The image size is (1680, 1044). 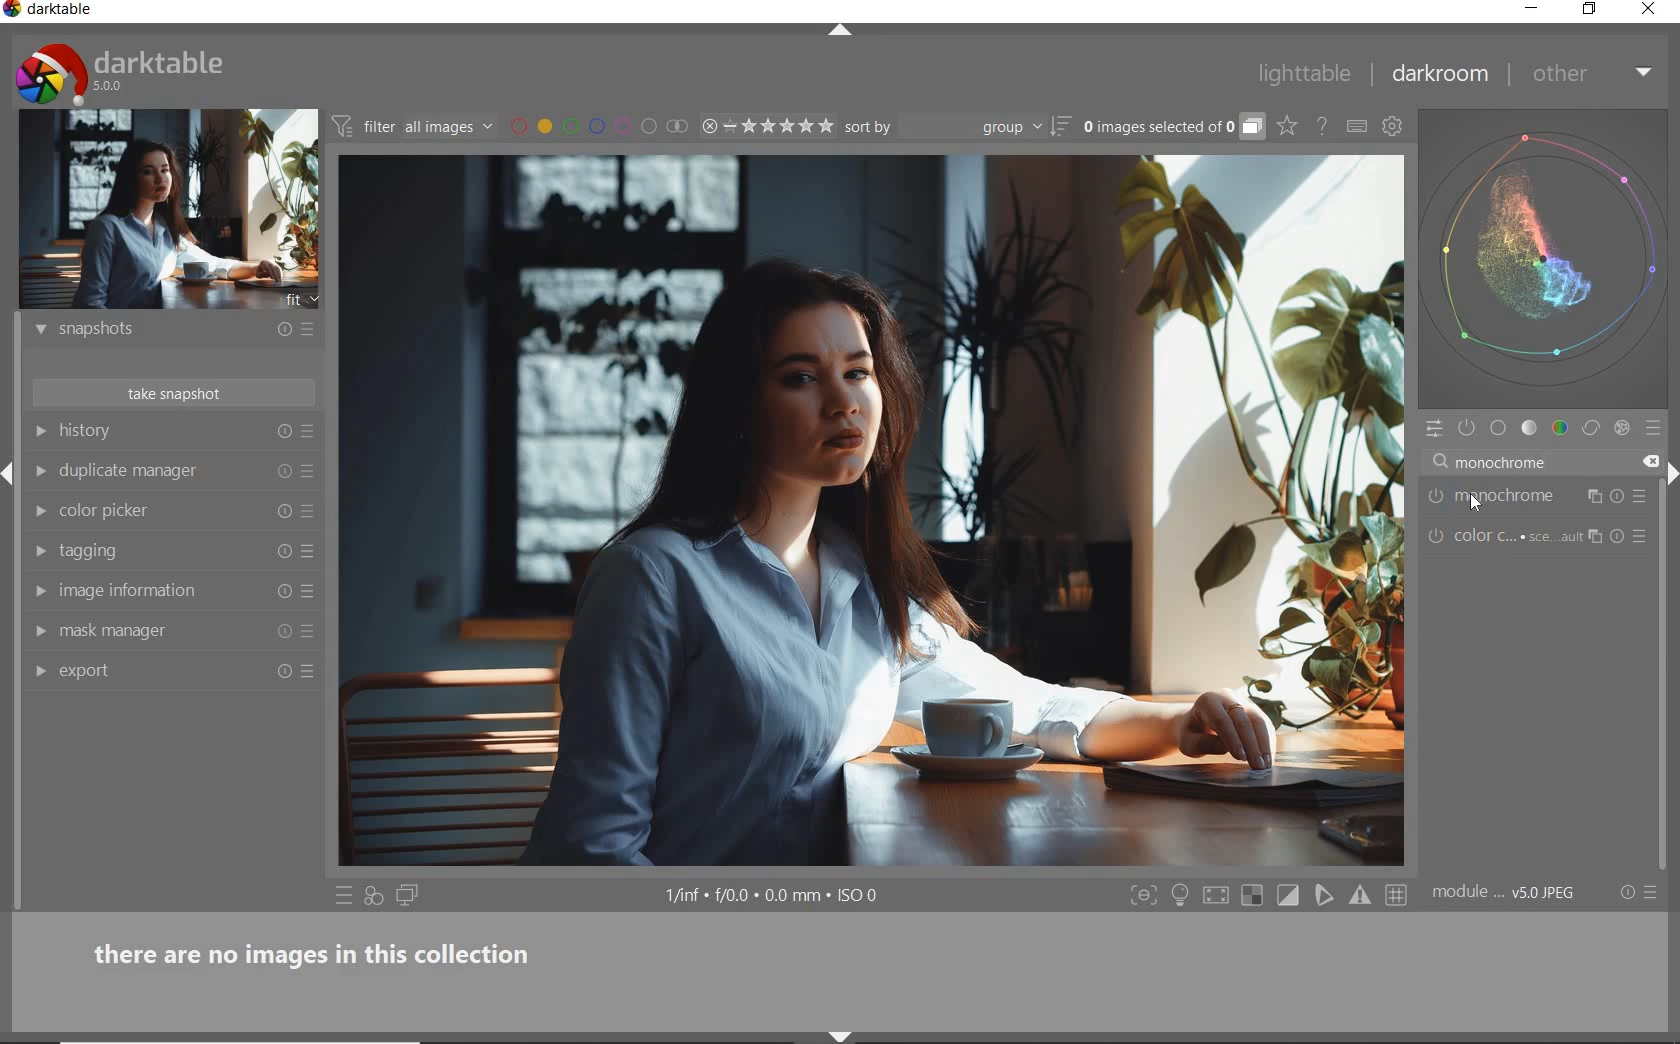 What do you see at coordinates (408, 896) in the screenshot?
I see `display a second darkroom image window` at bounding box center [408, 896].